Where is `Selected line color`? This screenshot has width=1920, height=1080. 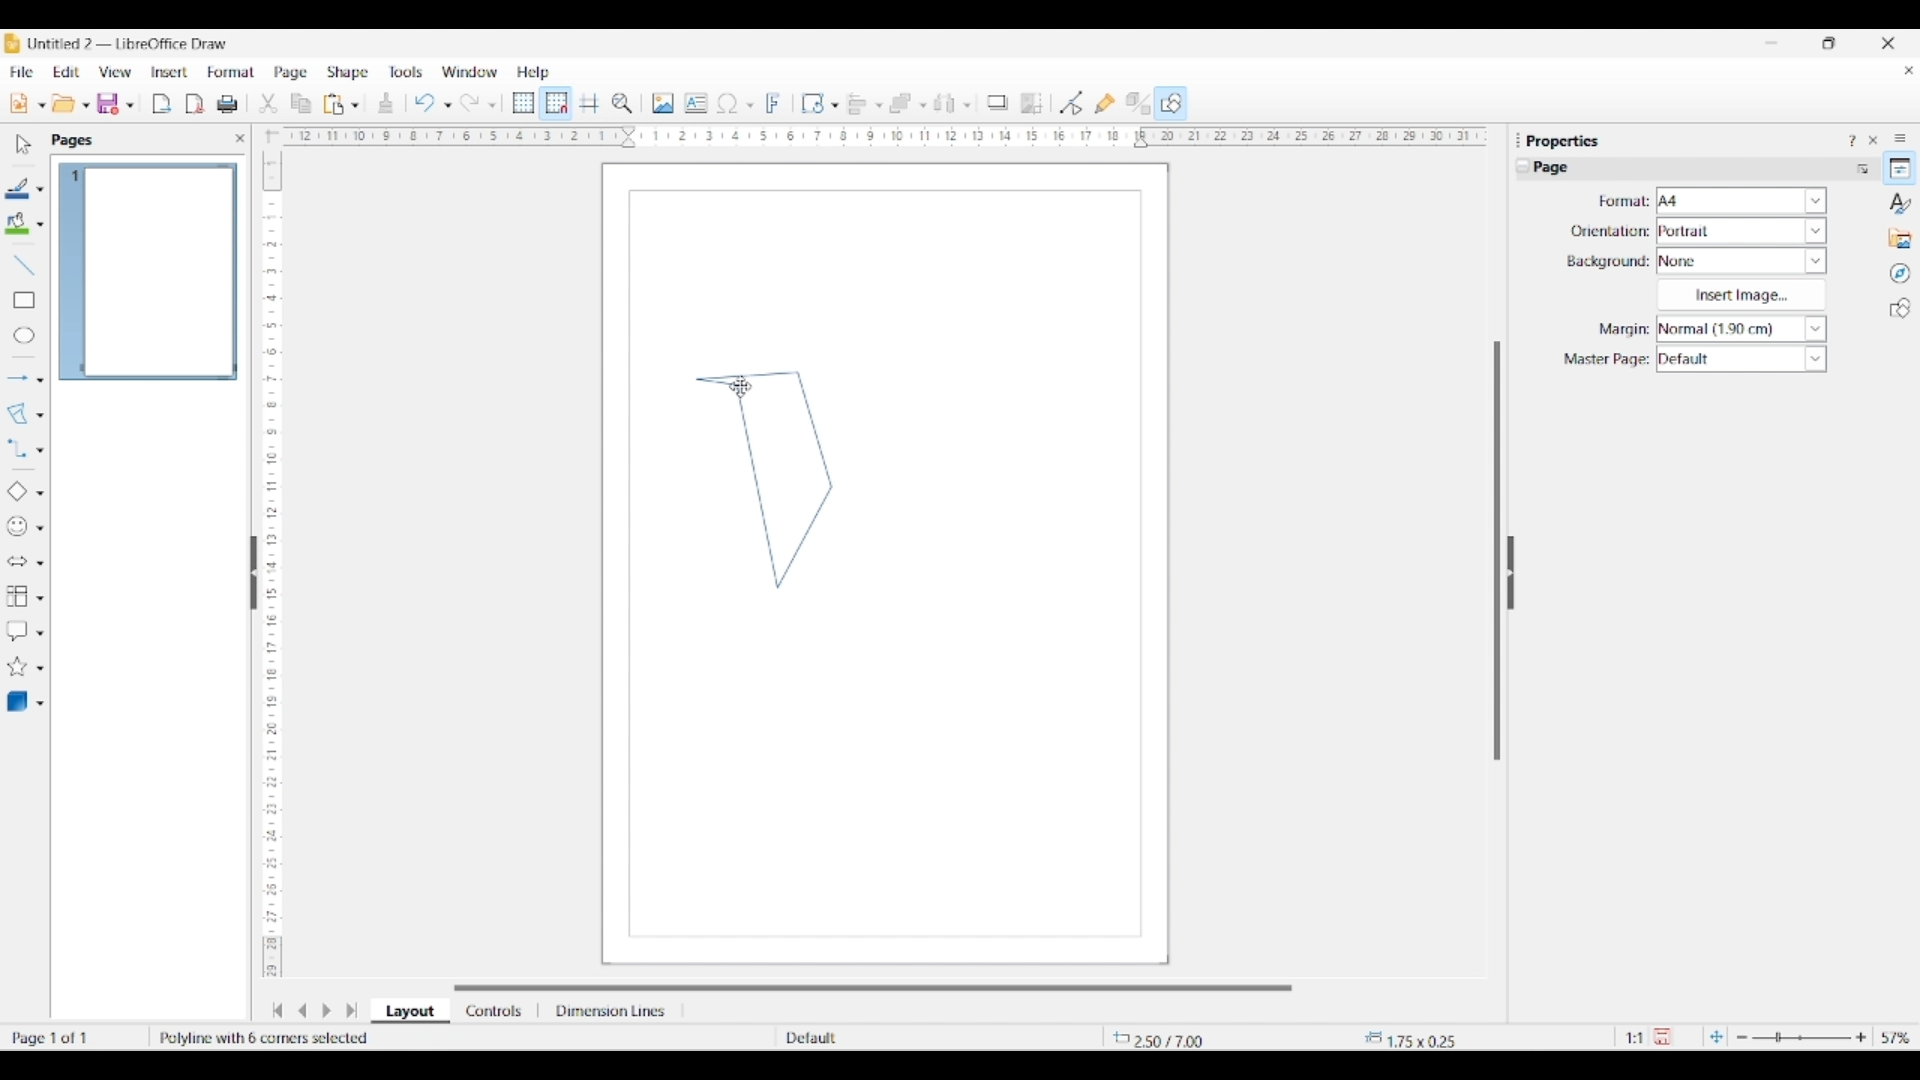 Selected line color is located at coordinates (18, 188).